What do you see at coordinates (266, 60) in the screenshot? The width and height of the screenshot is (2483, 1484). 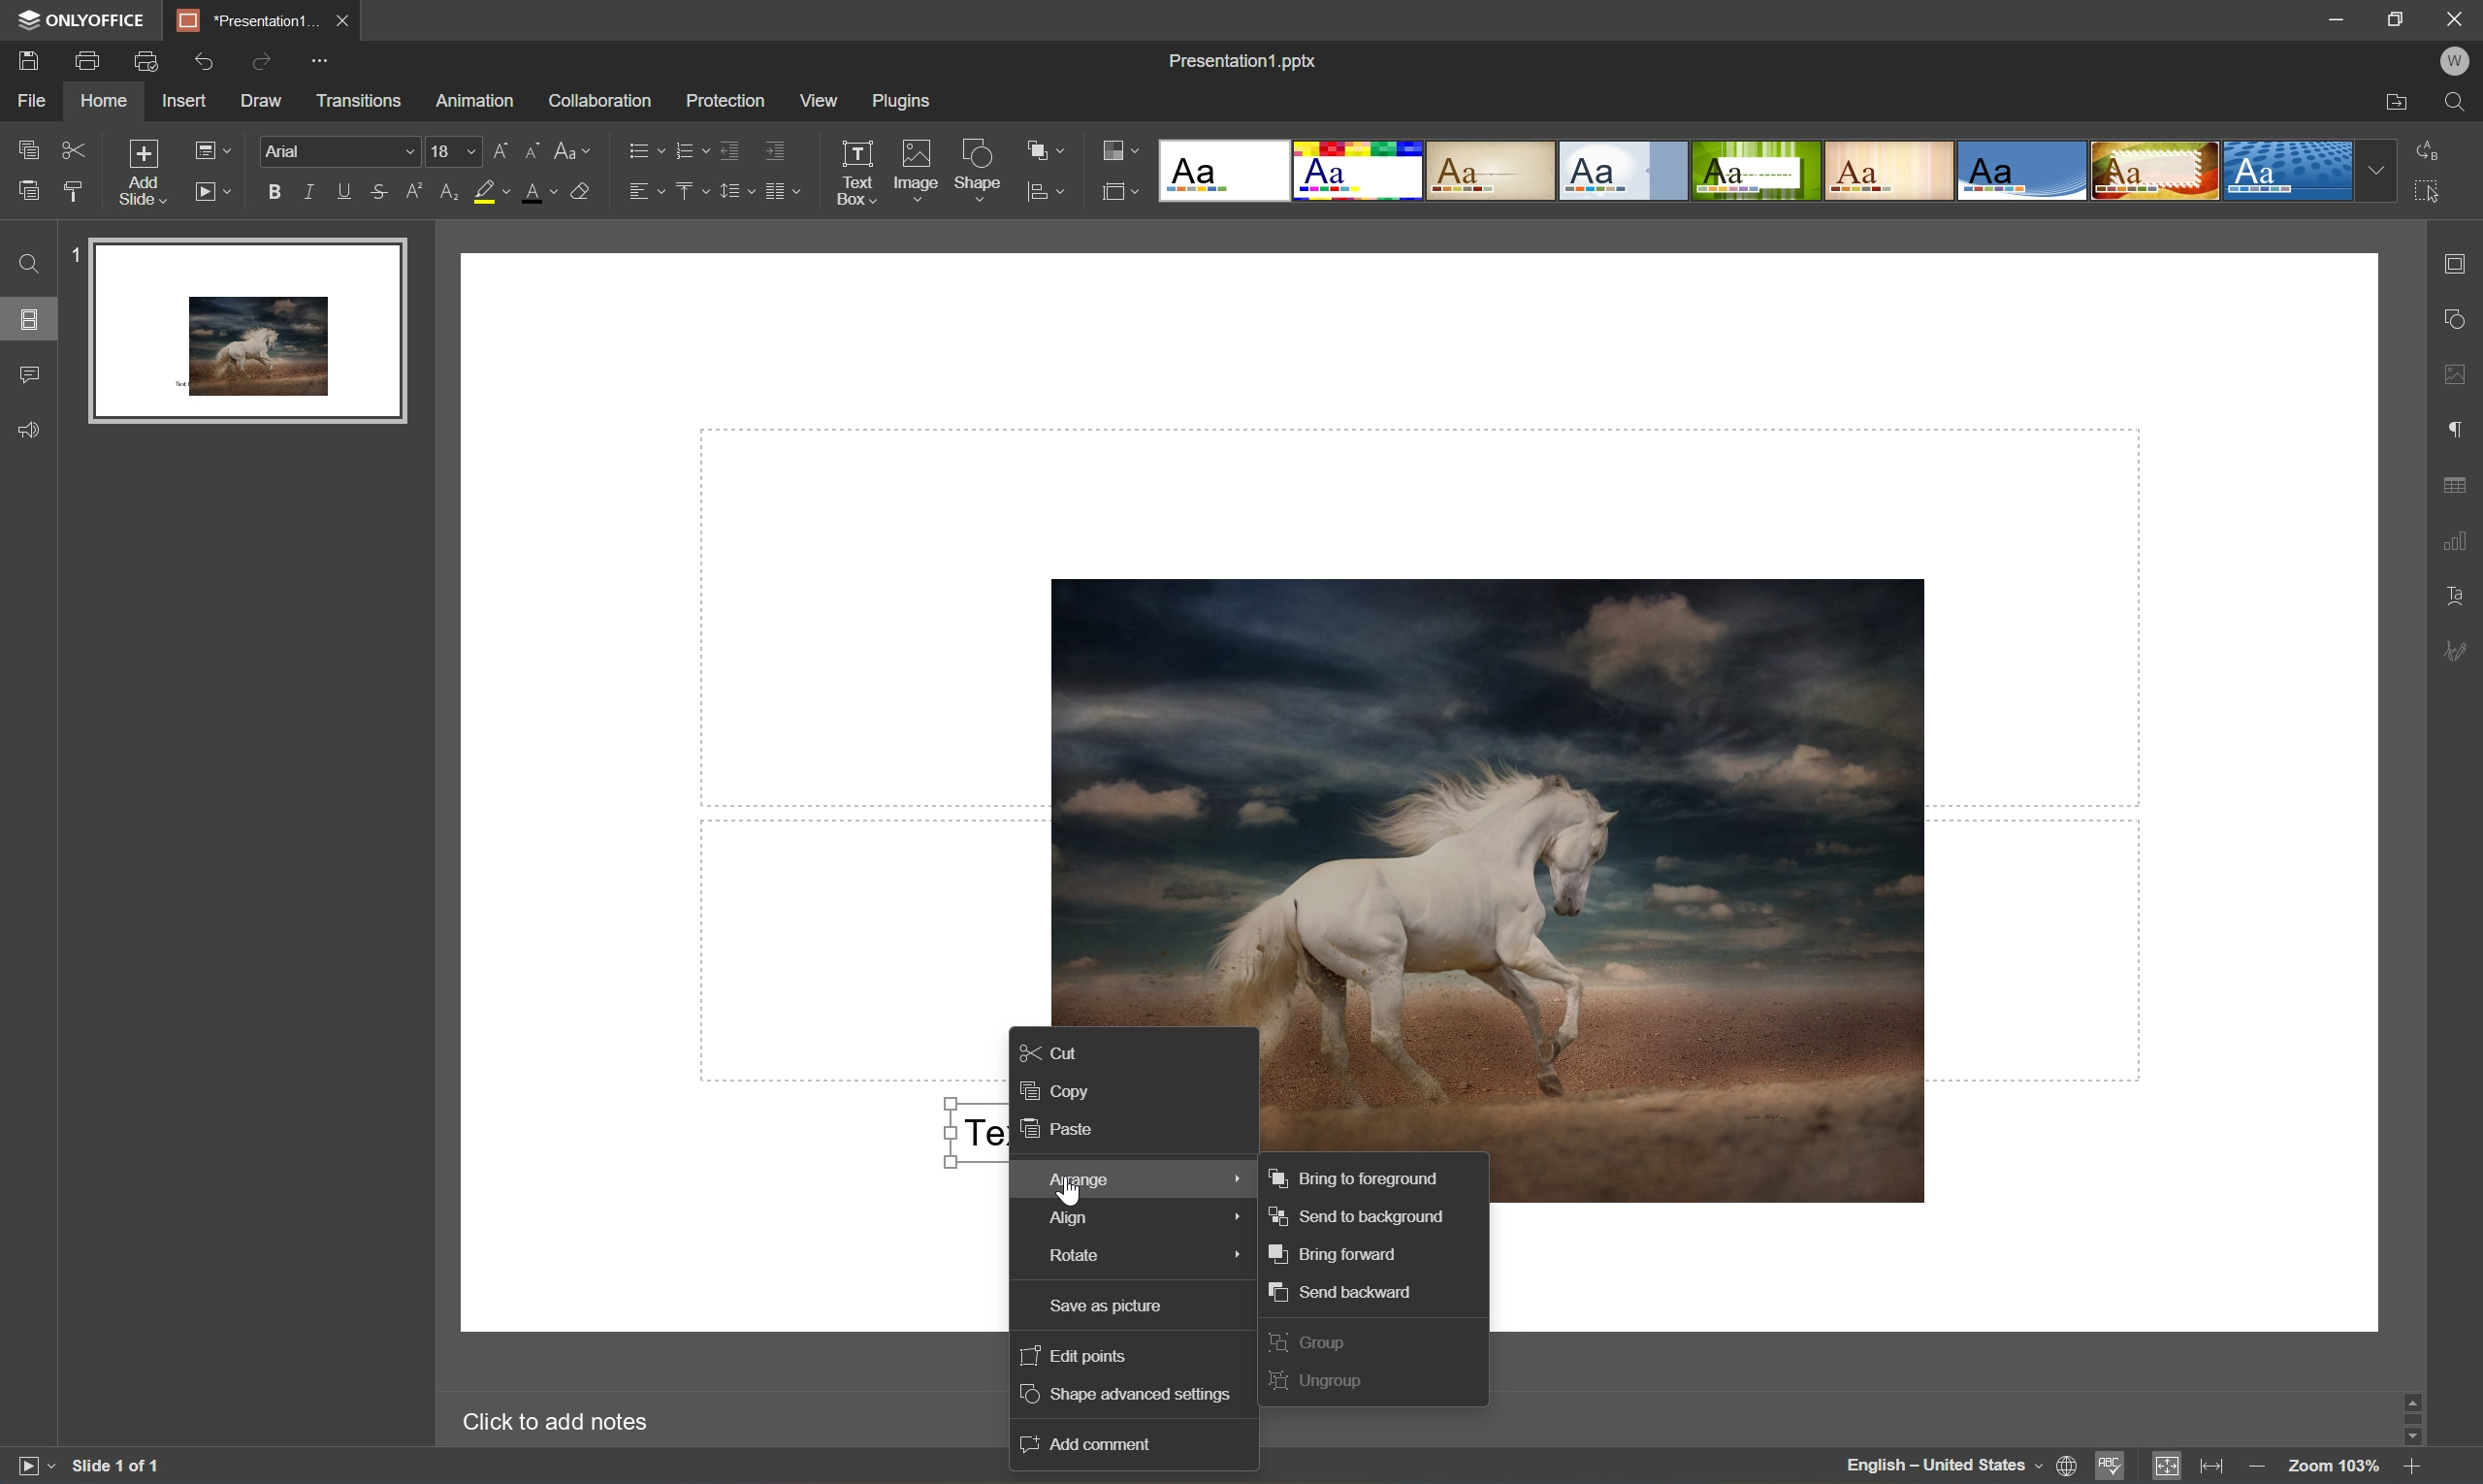 I see `Redo` at bounding box center [266, 60].